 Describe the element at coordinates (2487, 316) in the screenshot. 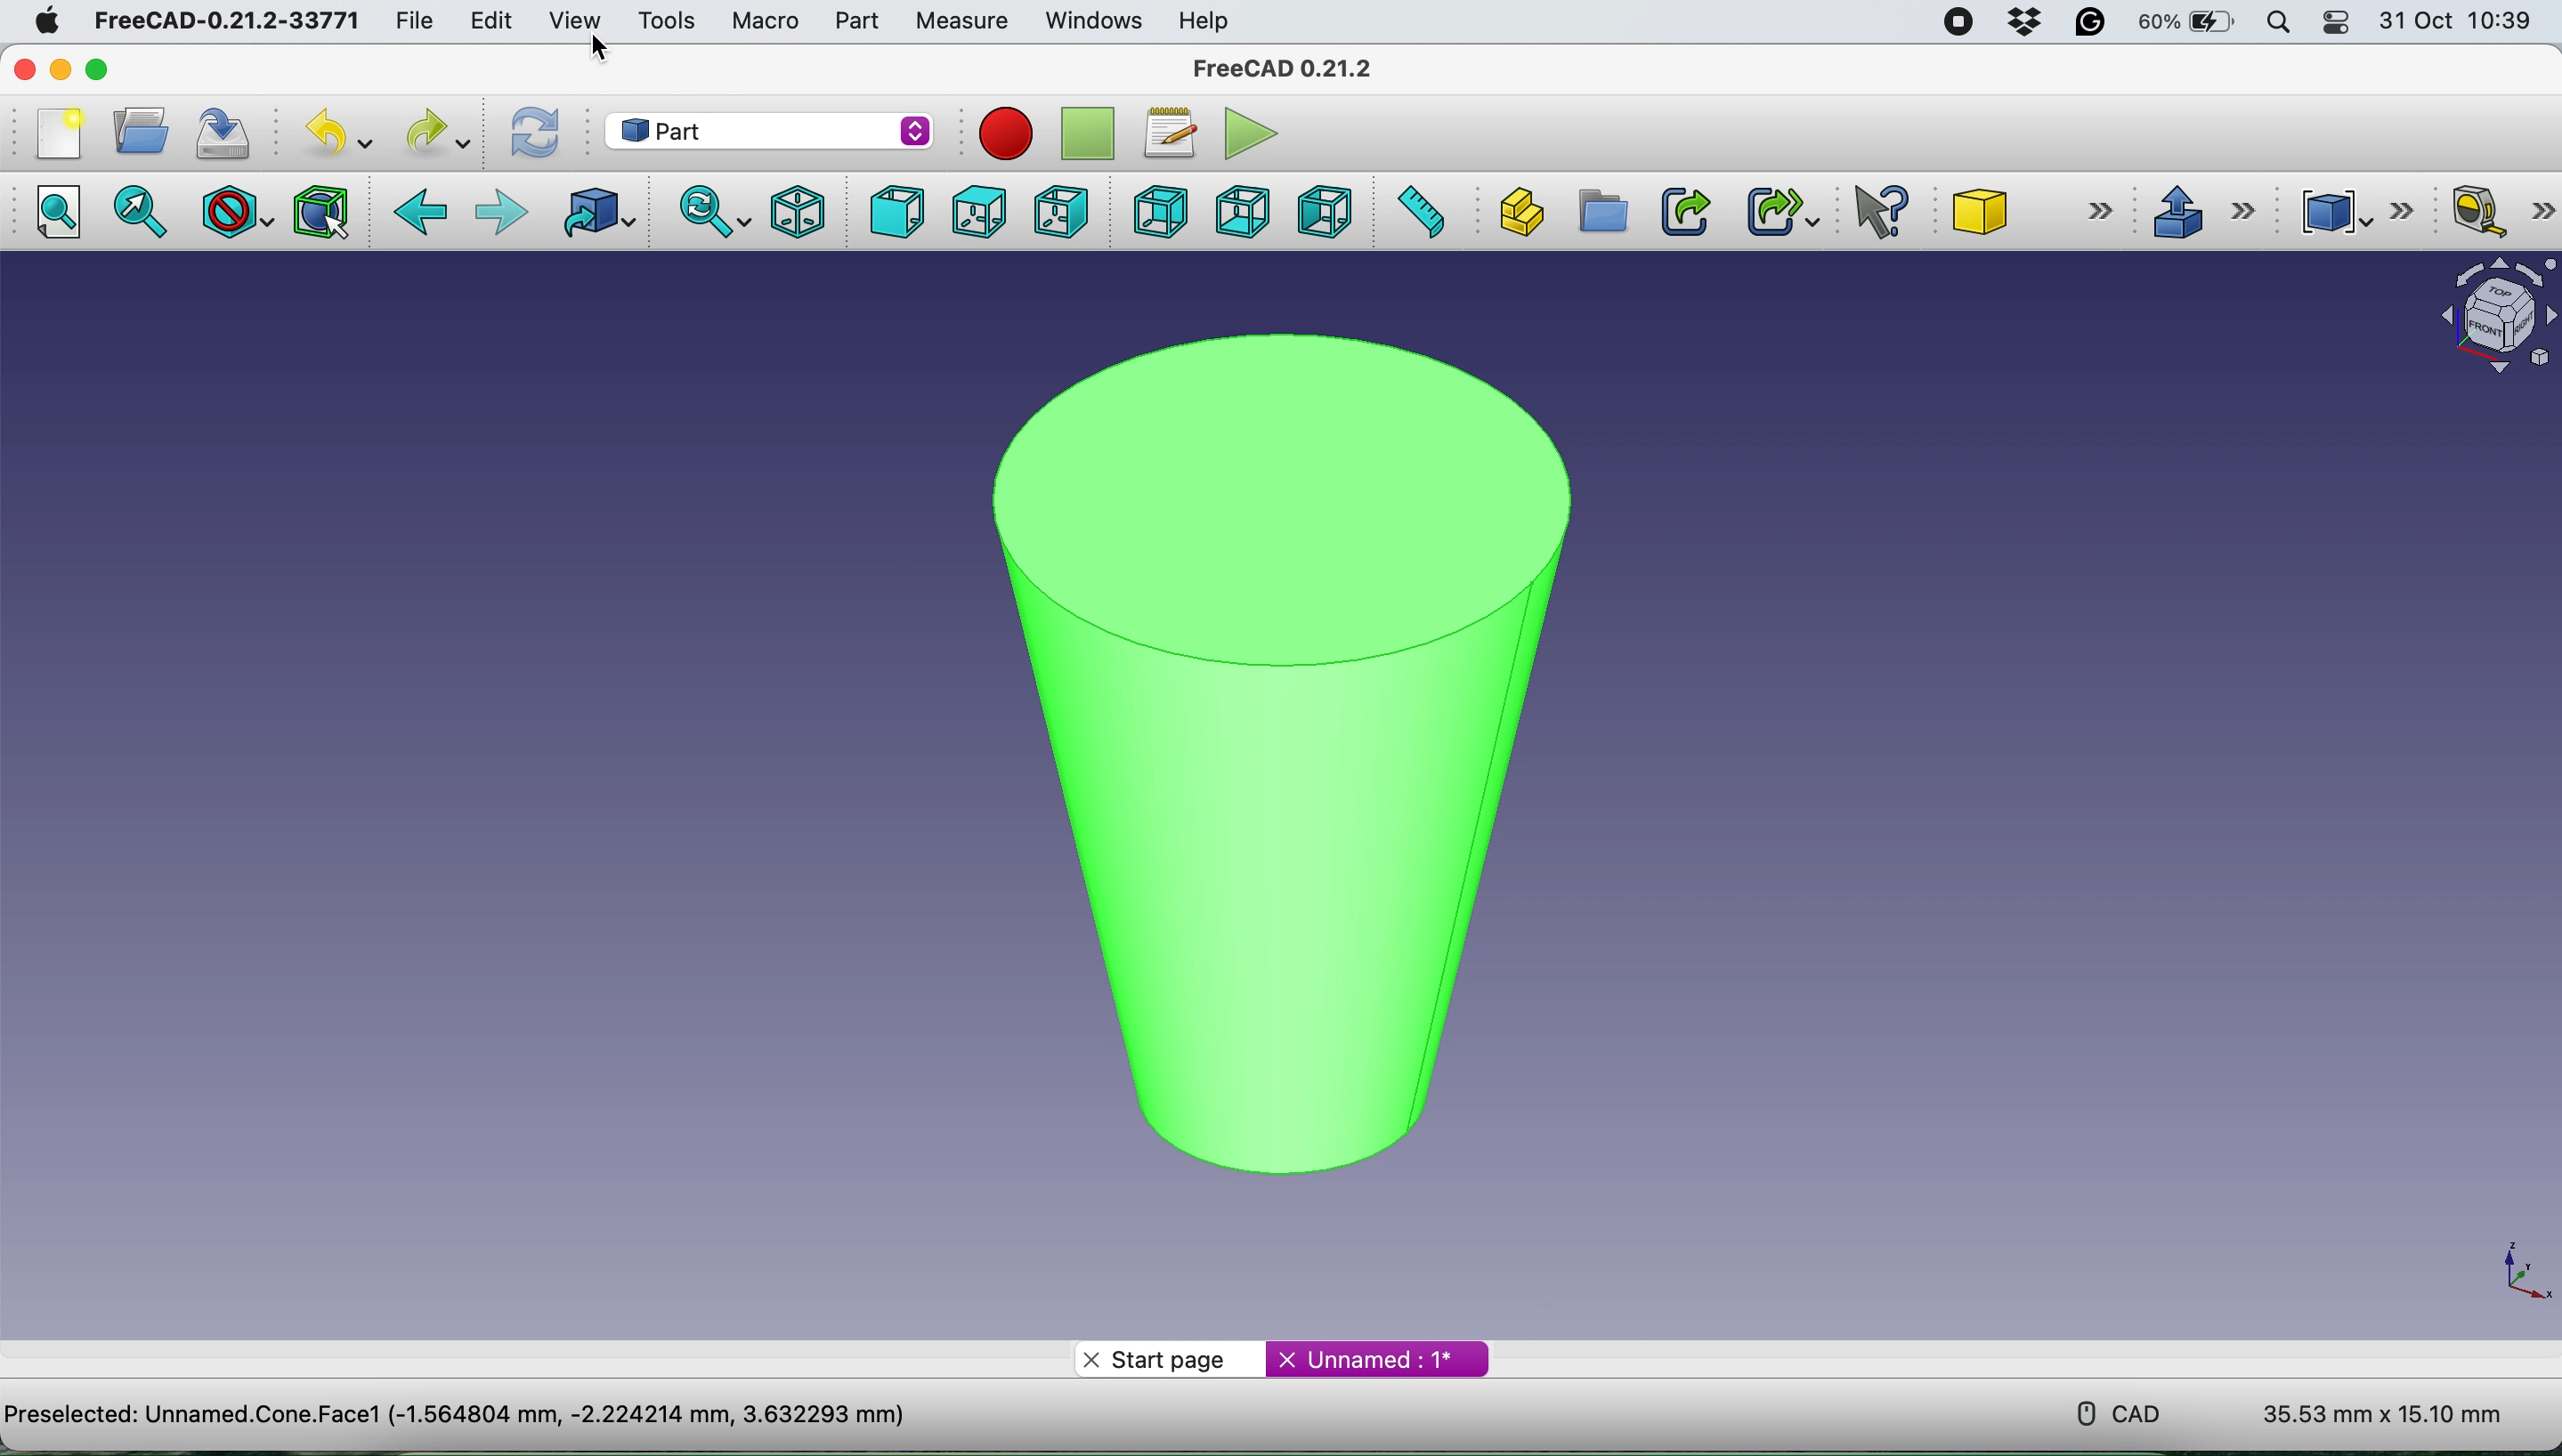

I see `object navigator` at that location.